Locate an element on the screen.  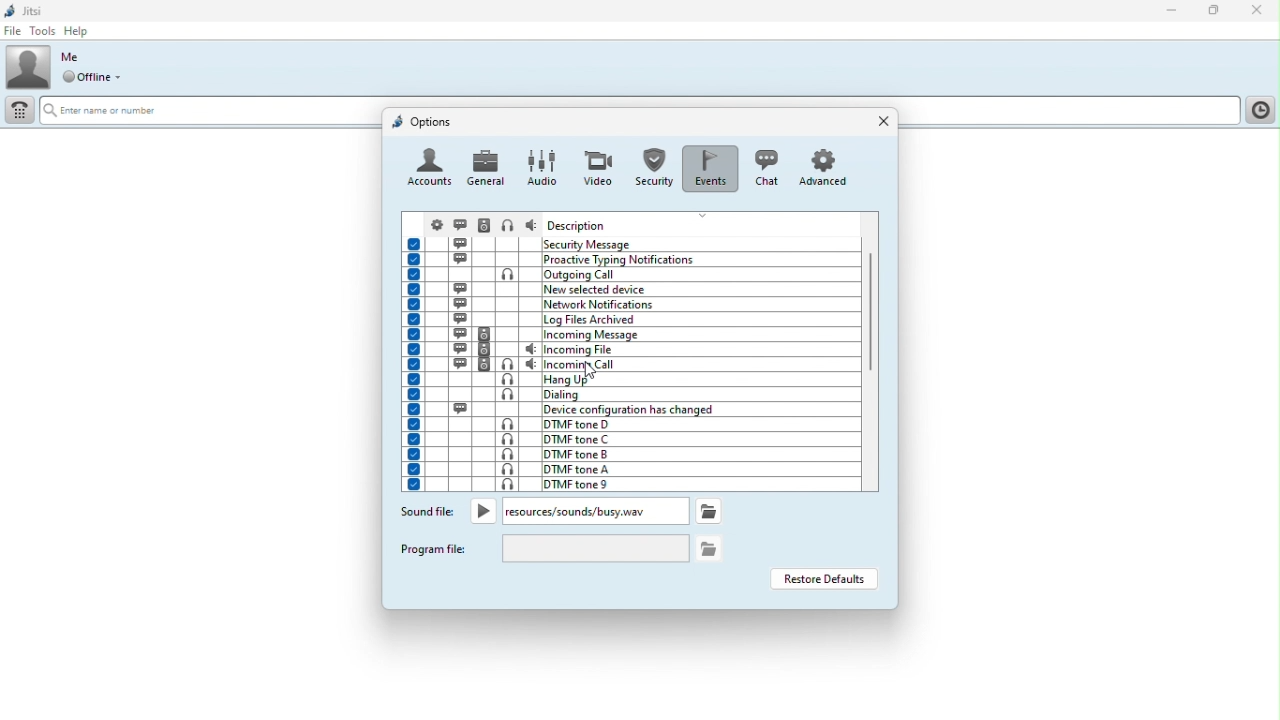
new selected device  is located at coordinates (630, 289).